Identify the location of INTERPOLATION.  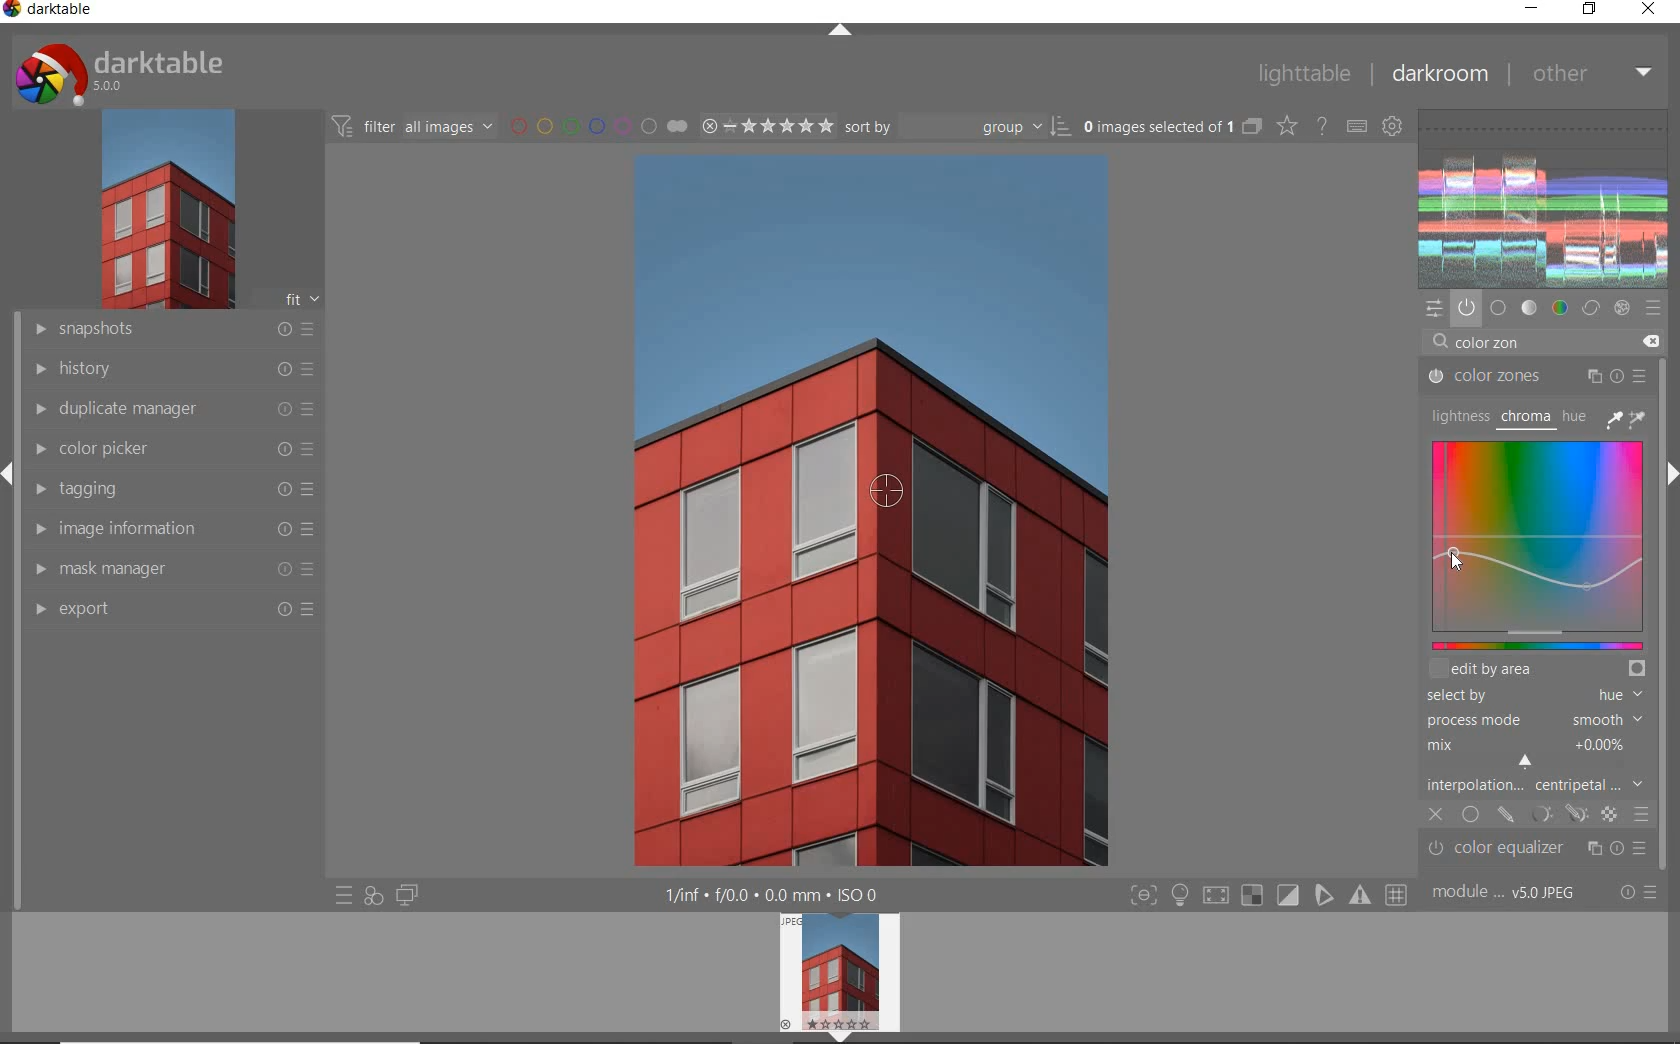
(1534, 784).